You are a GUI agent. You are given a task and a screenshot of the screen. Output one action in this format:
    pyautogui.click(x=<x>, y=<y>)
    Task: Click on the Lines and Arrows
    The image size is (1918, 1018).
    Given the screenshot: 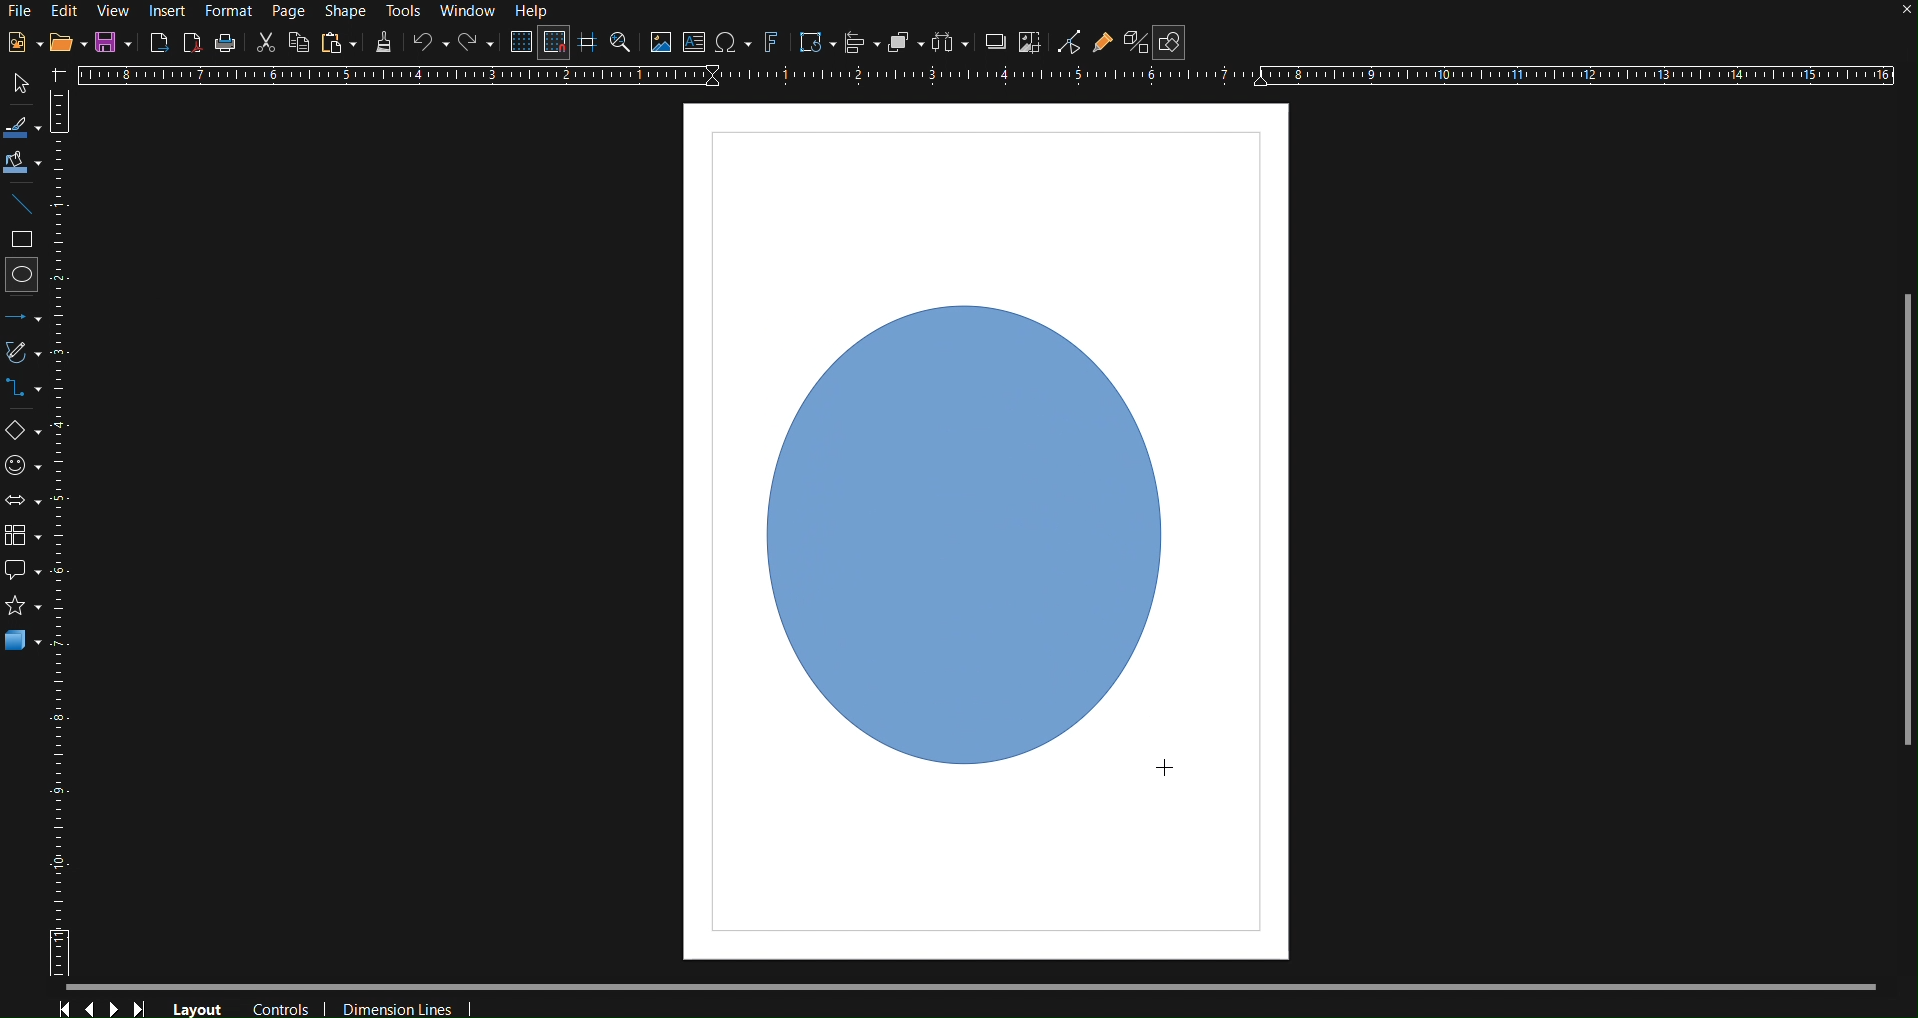 What is the action you would take?
    pyautogui.click(x=29, y=316)
    